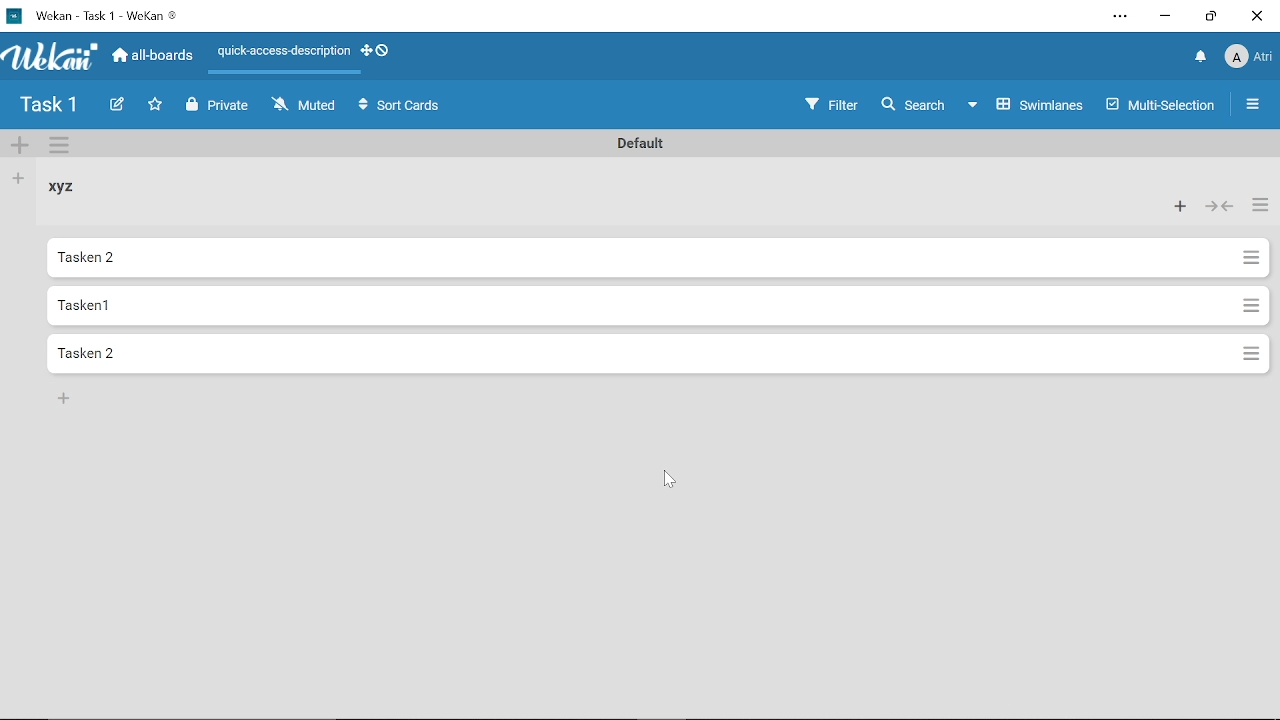  I want to click on Card titled "Tasken 2", so click(623, 304).